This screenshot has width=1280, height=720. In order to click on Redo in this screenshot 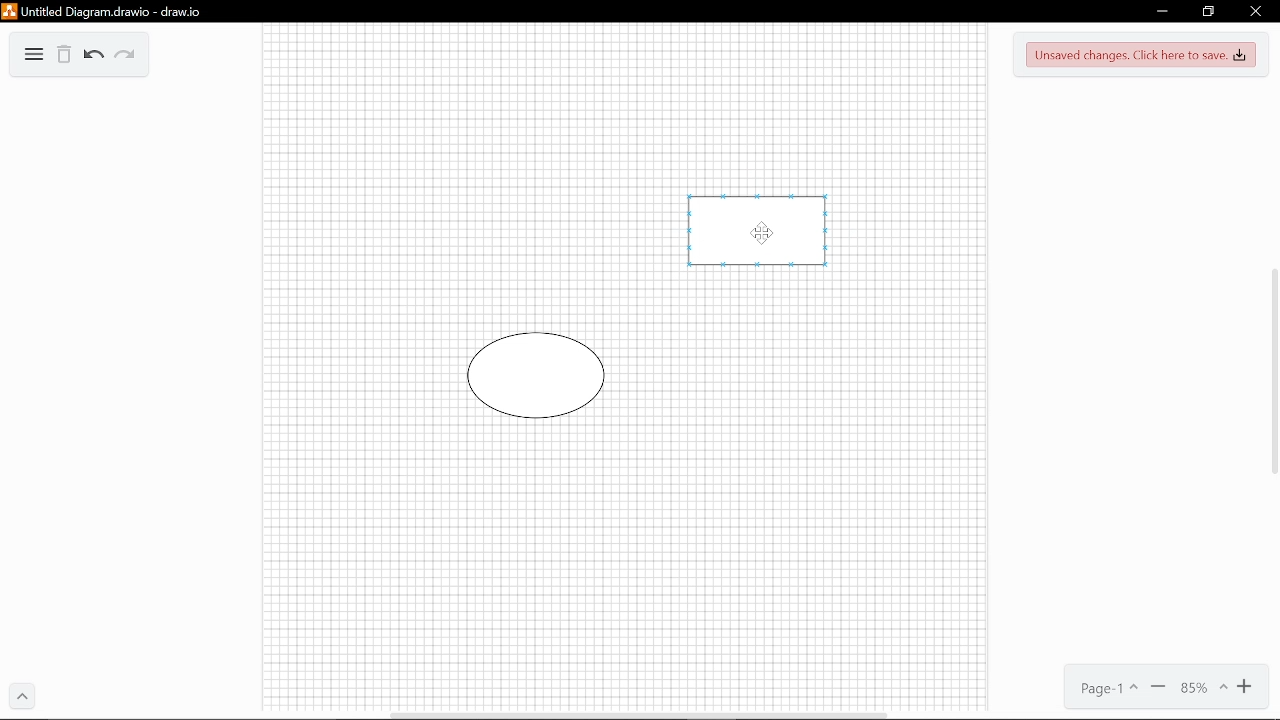, I will do `click(124, 57)`.